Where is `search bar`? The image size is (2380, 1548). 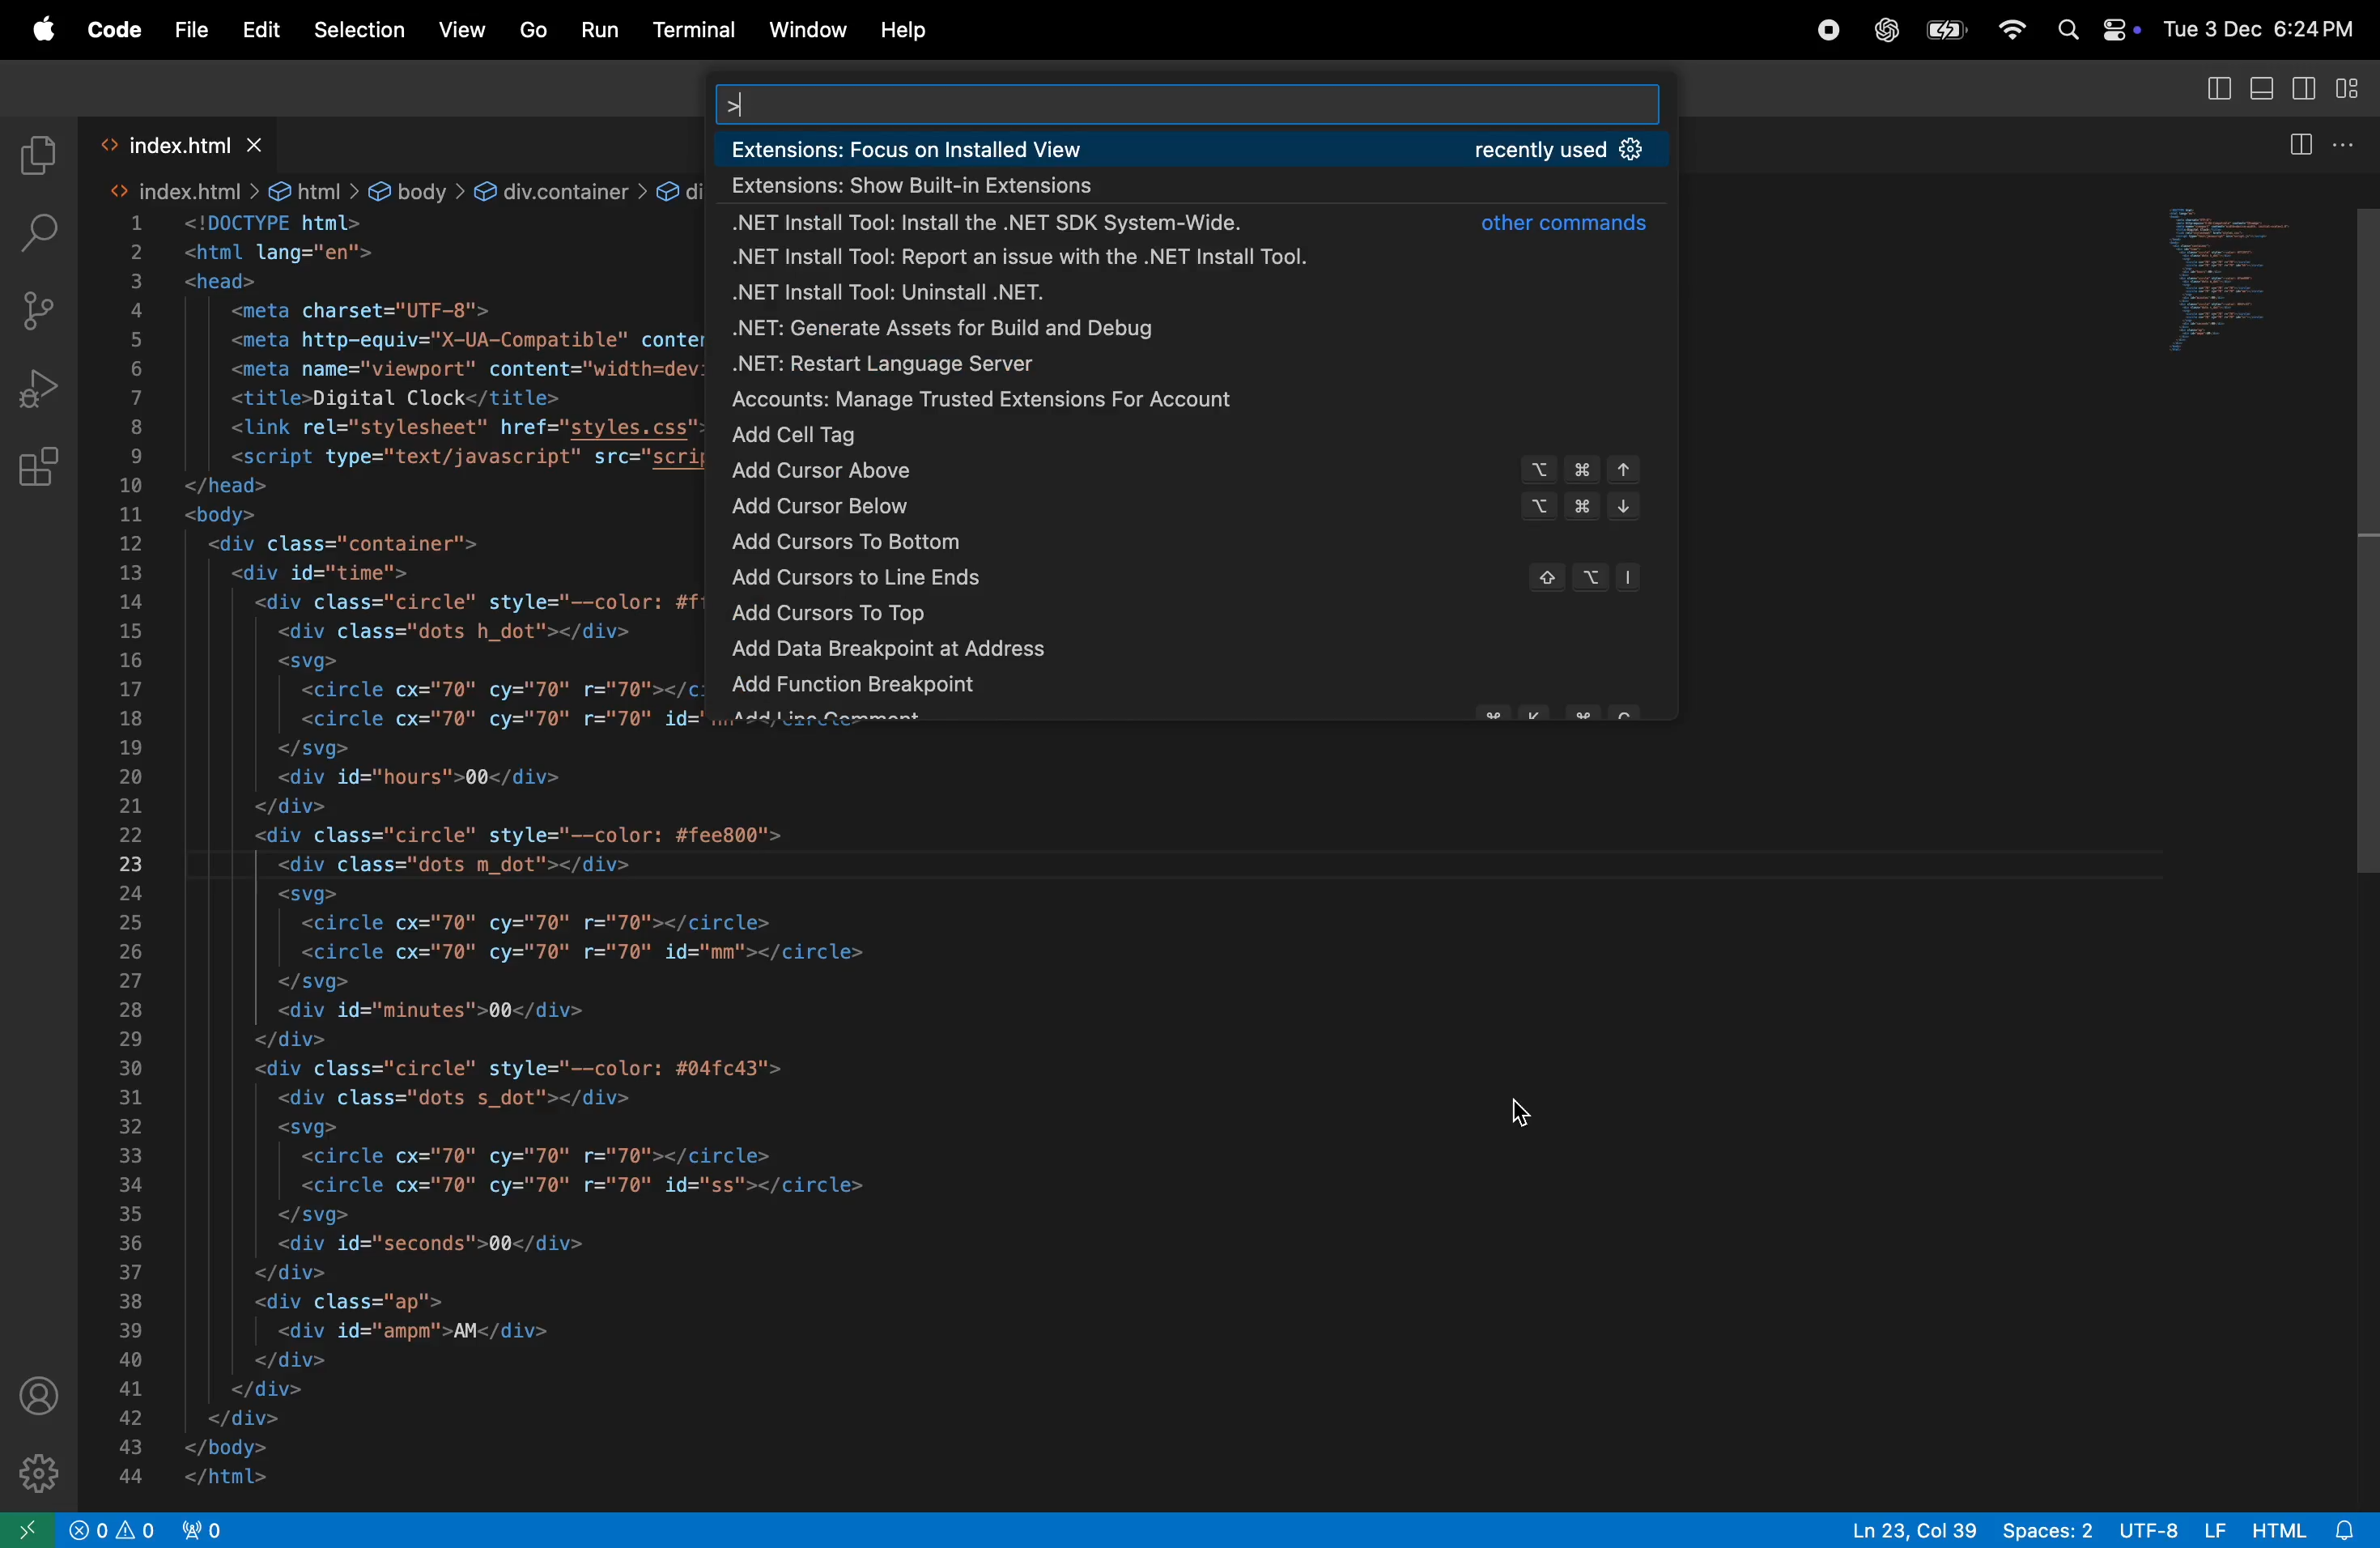
search bar is located at coordinates (1193, 98).